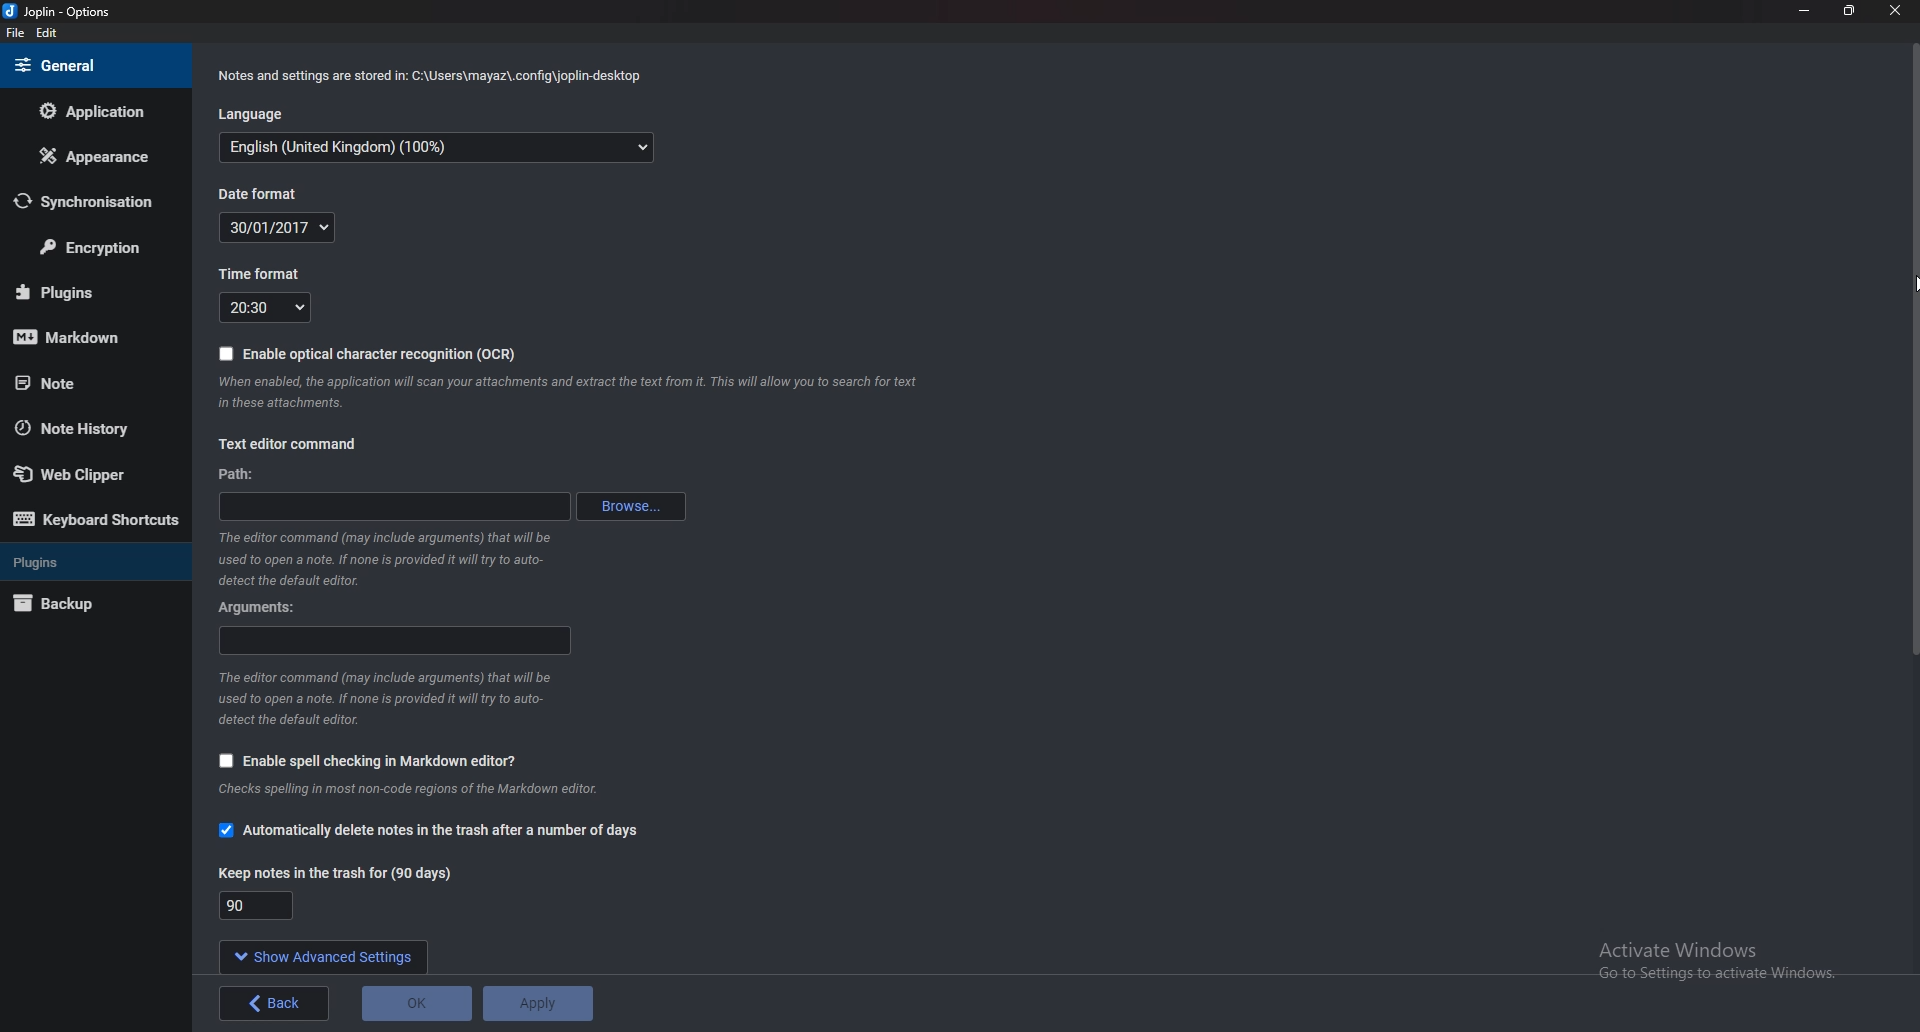  What do you see at coordinates (91, 65) in the screenshot?
I see `general` at bounding box center [91, 65].